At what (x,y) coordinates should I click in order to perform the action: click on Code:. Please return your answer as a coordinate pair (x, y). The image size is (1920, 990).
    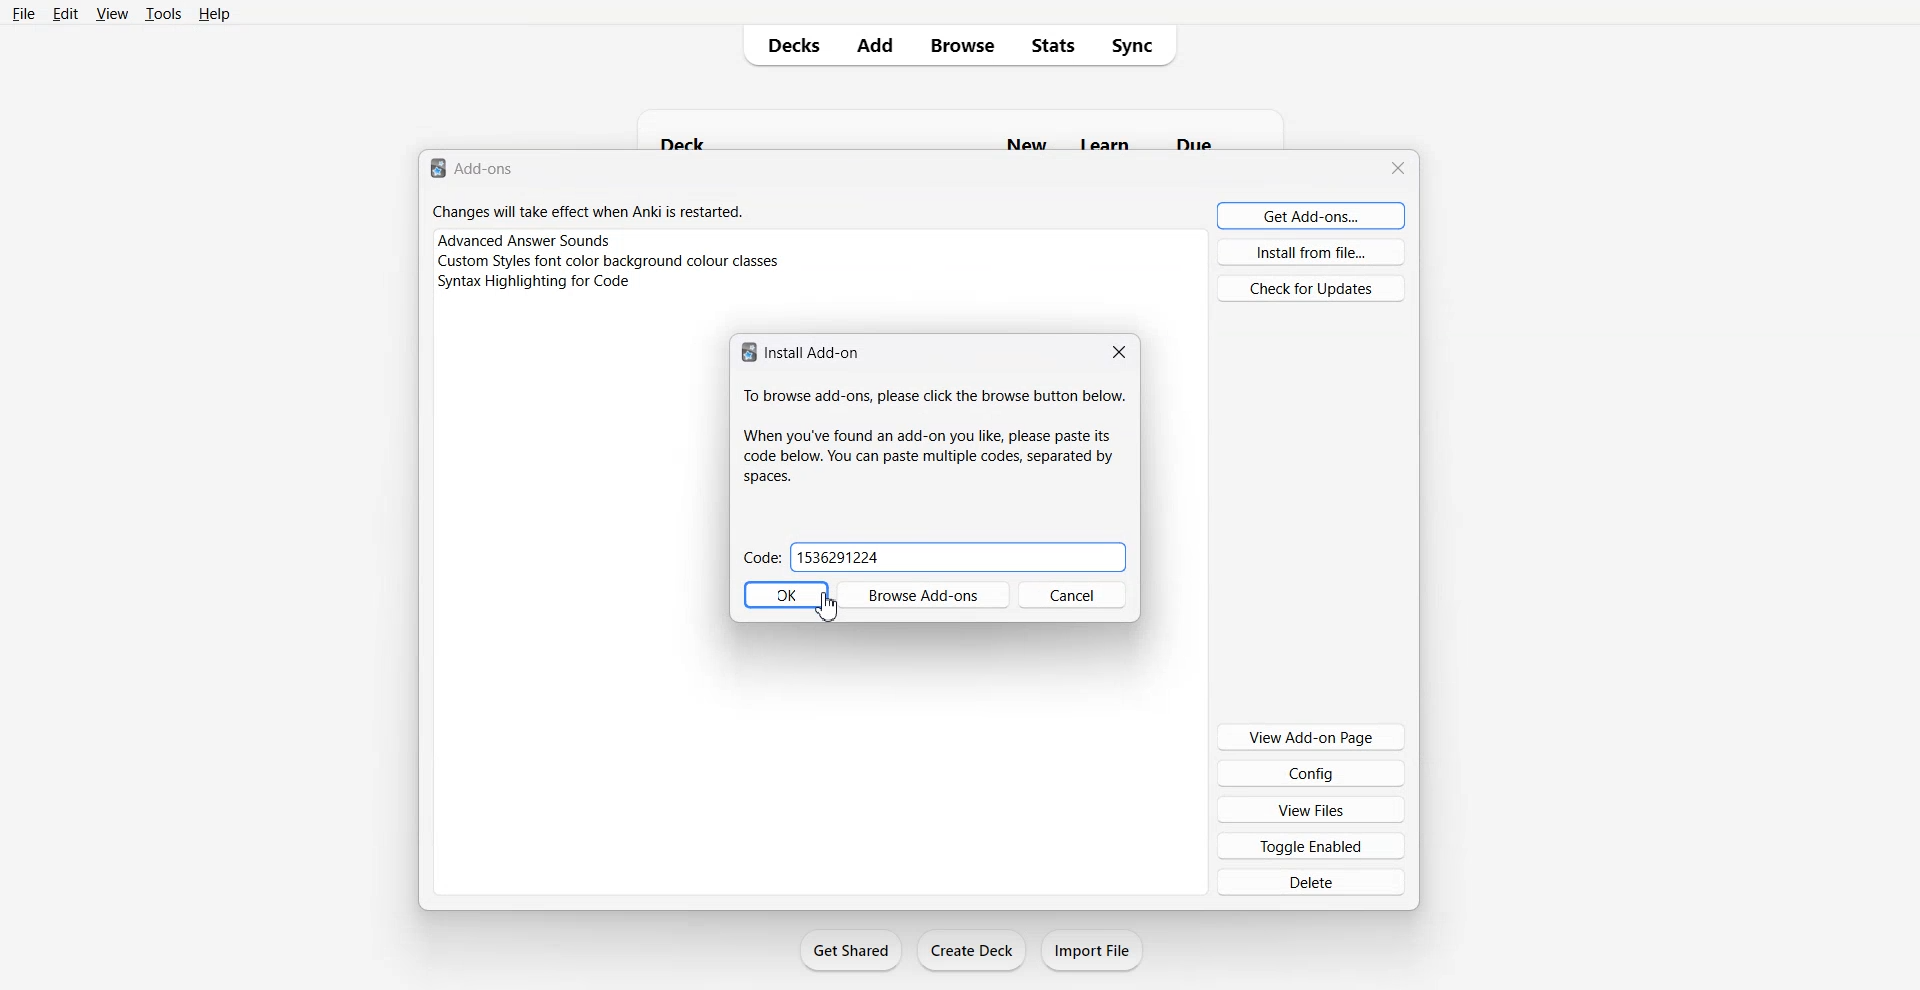
    Looking at the image, I should click on (761, 558).